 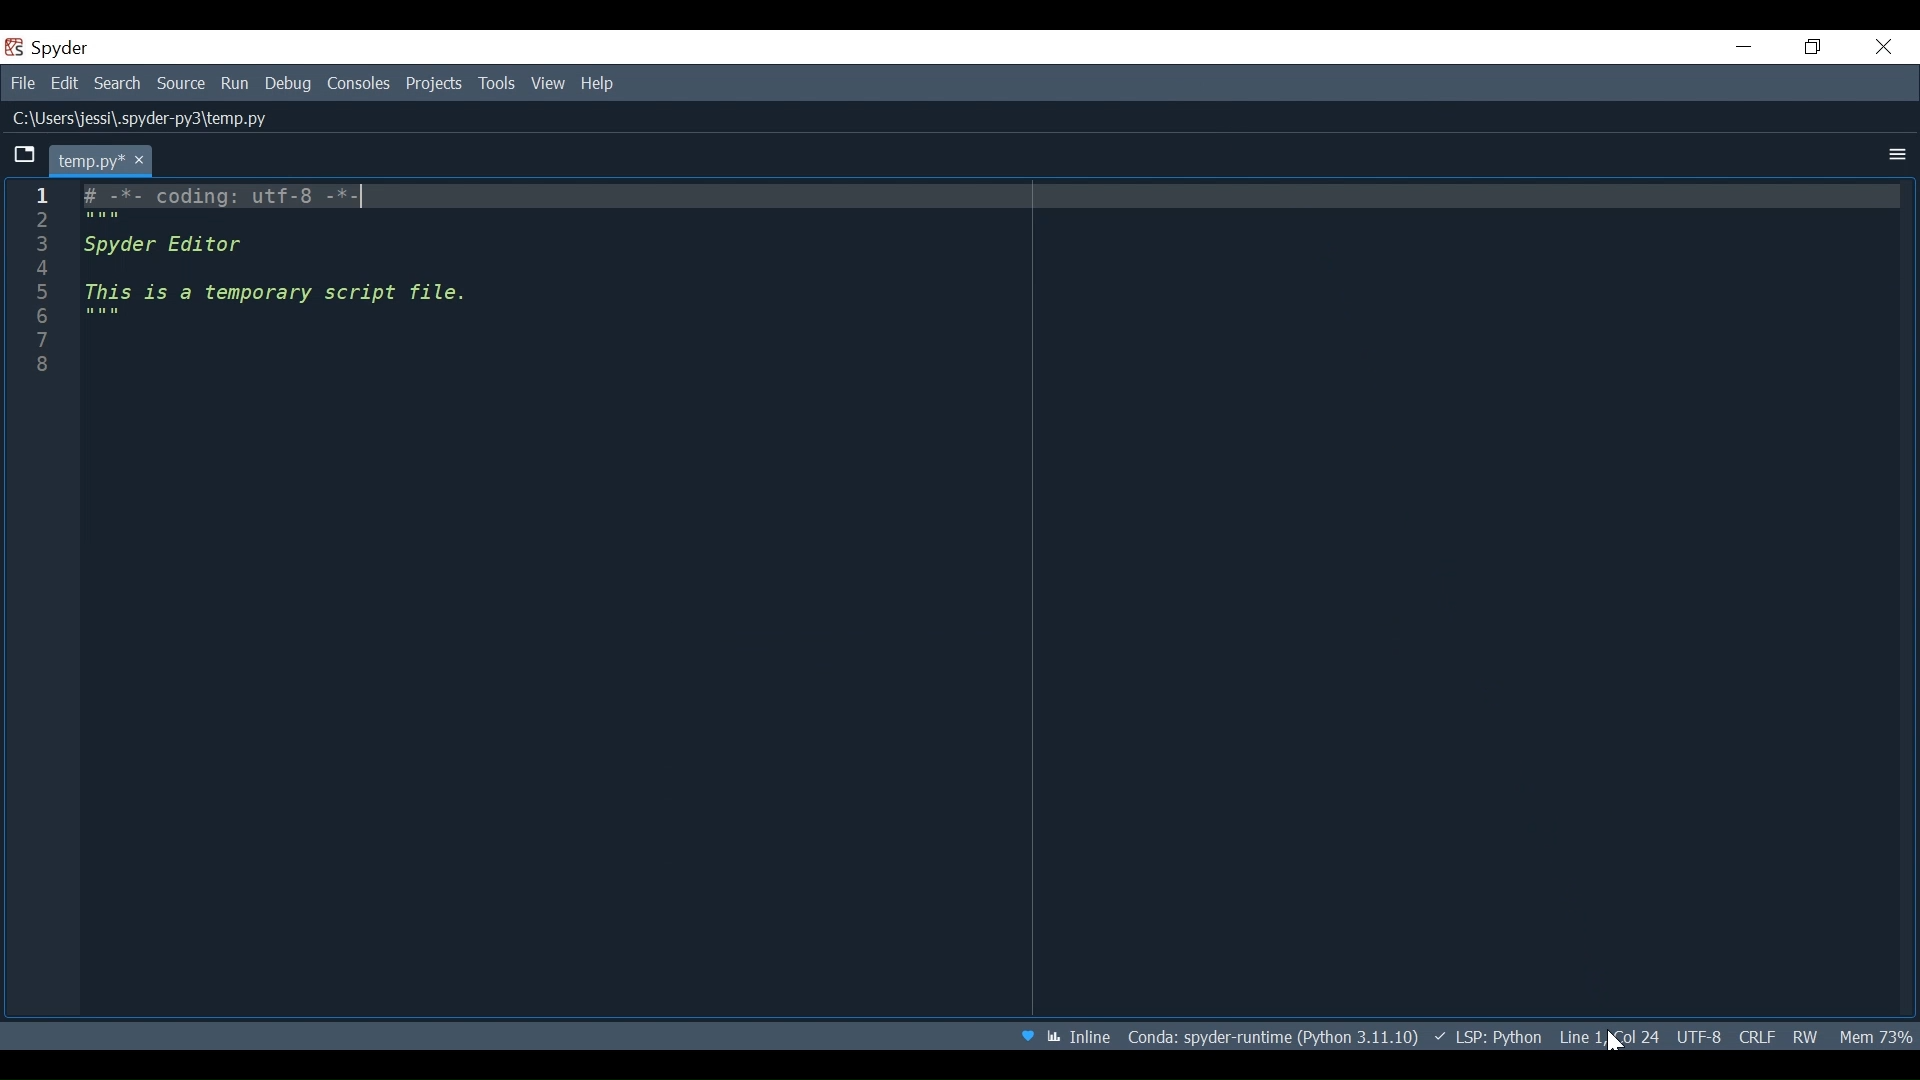 What do you see at coordinates (1898, 155) in the screenshot?
I see `more options` at bounding box center [1898, 155].